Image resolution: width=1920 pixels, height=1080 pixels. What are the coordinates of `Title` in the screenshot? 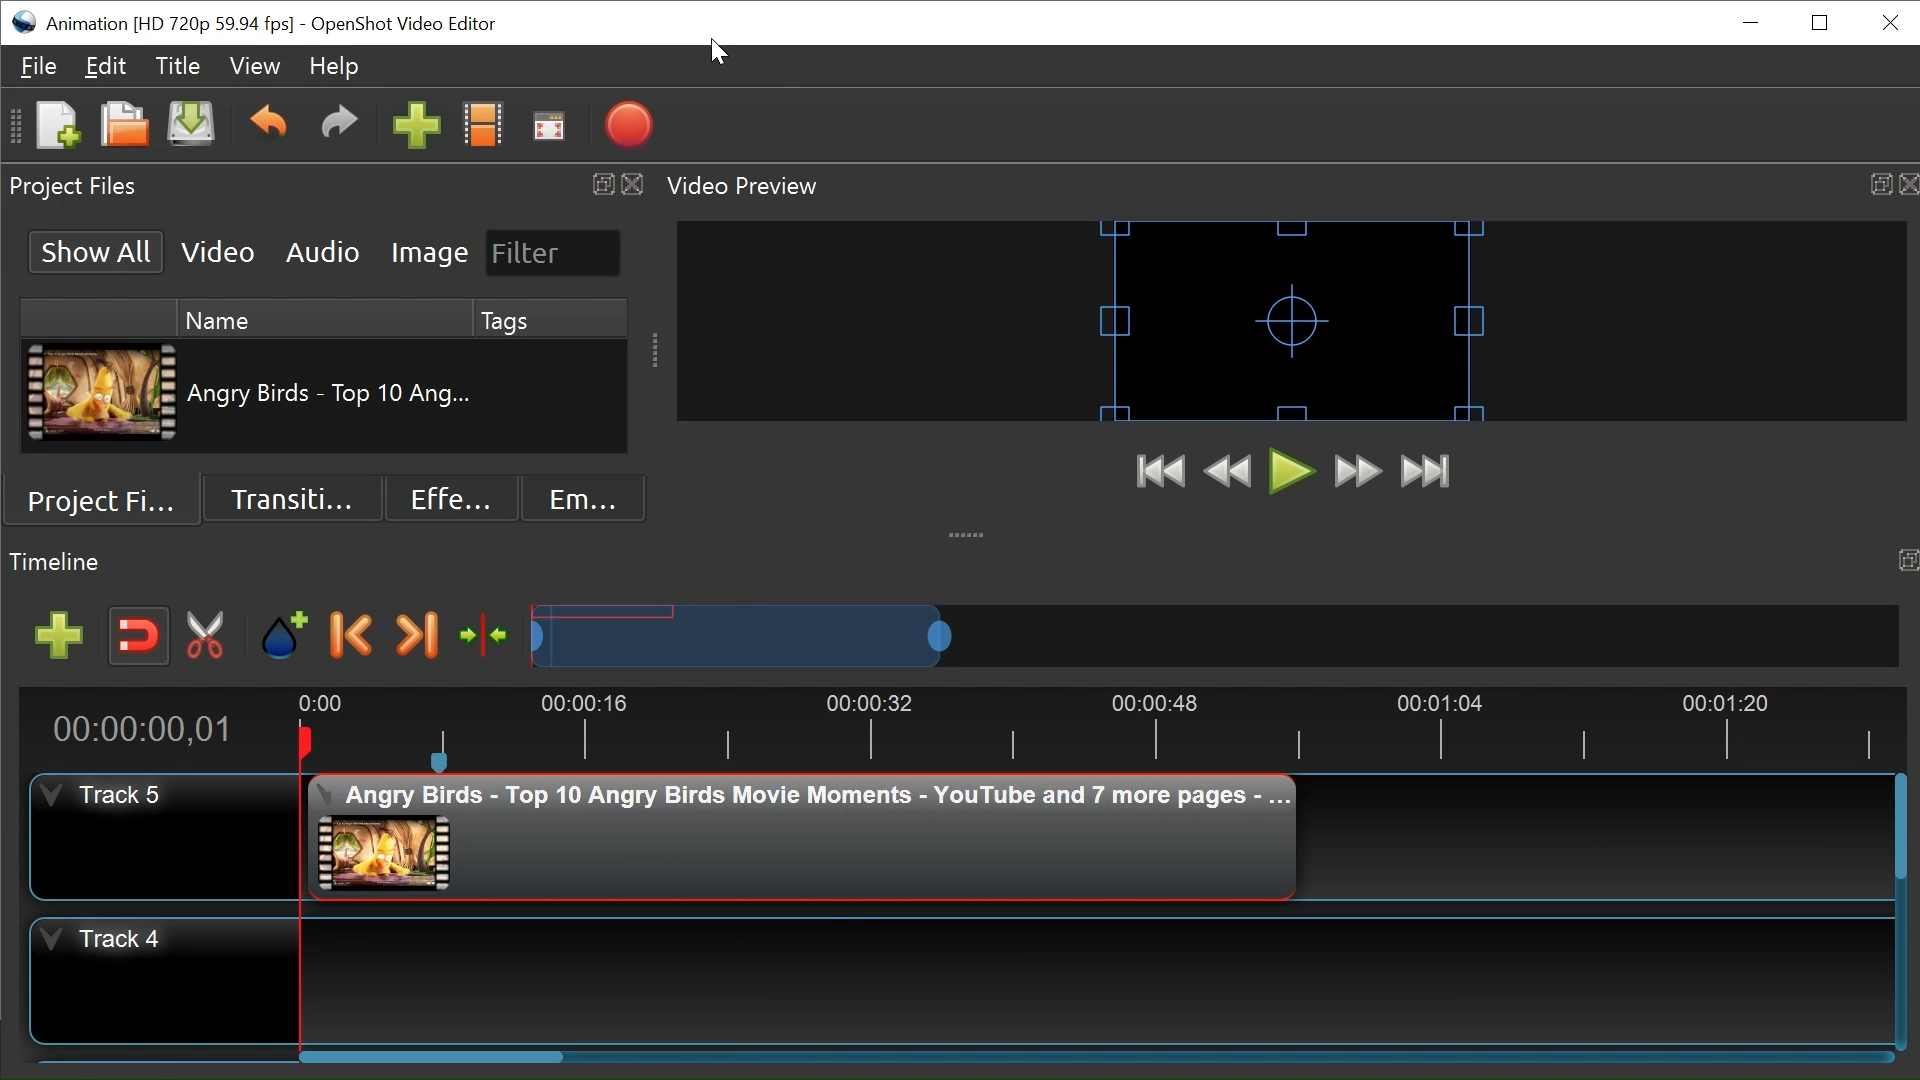 It's located at (178, 68).